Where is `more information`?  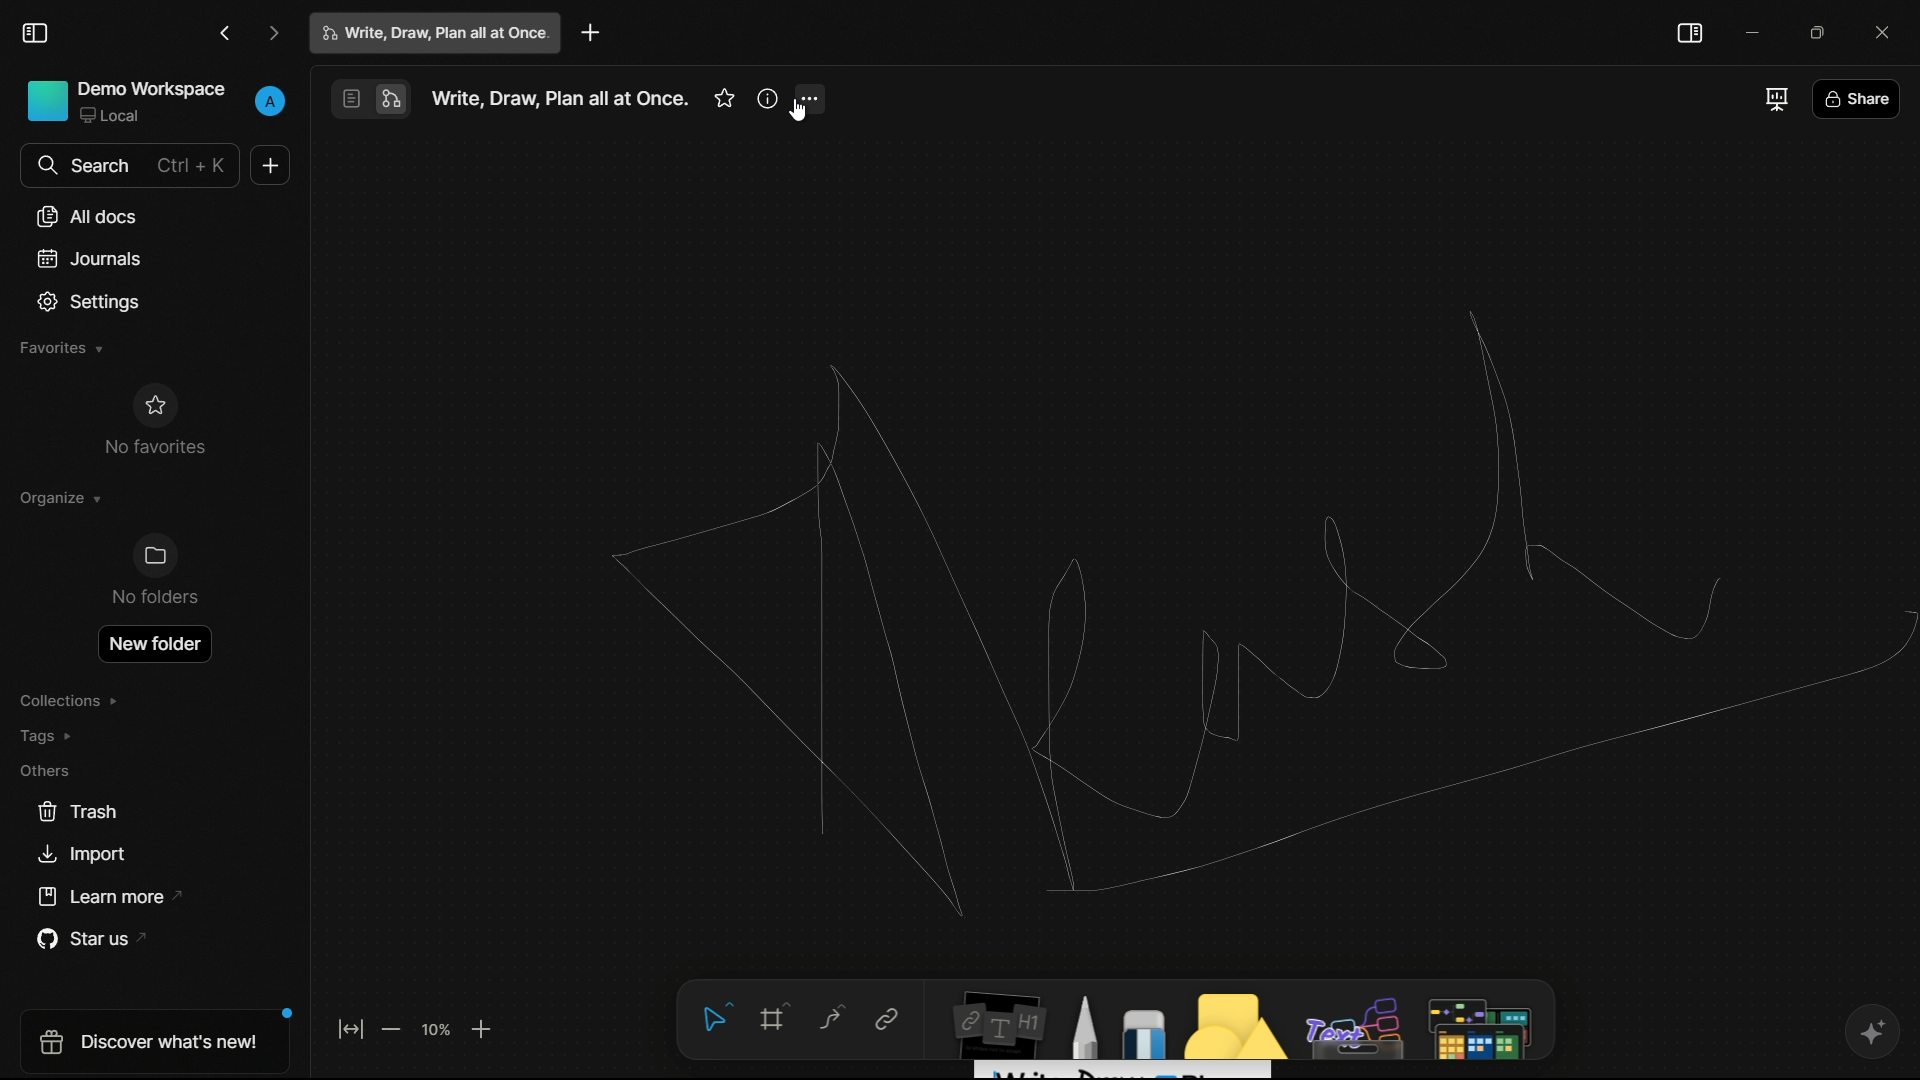
more information is located at coordinates (767, 100).